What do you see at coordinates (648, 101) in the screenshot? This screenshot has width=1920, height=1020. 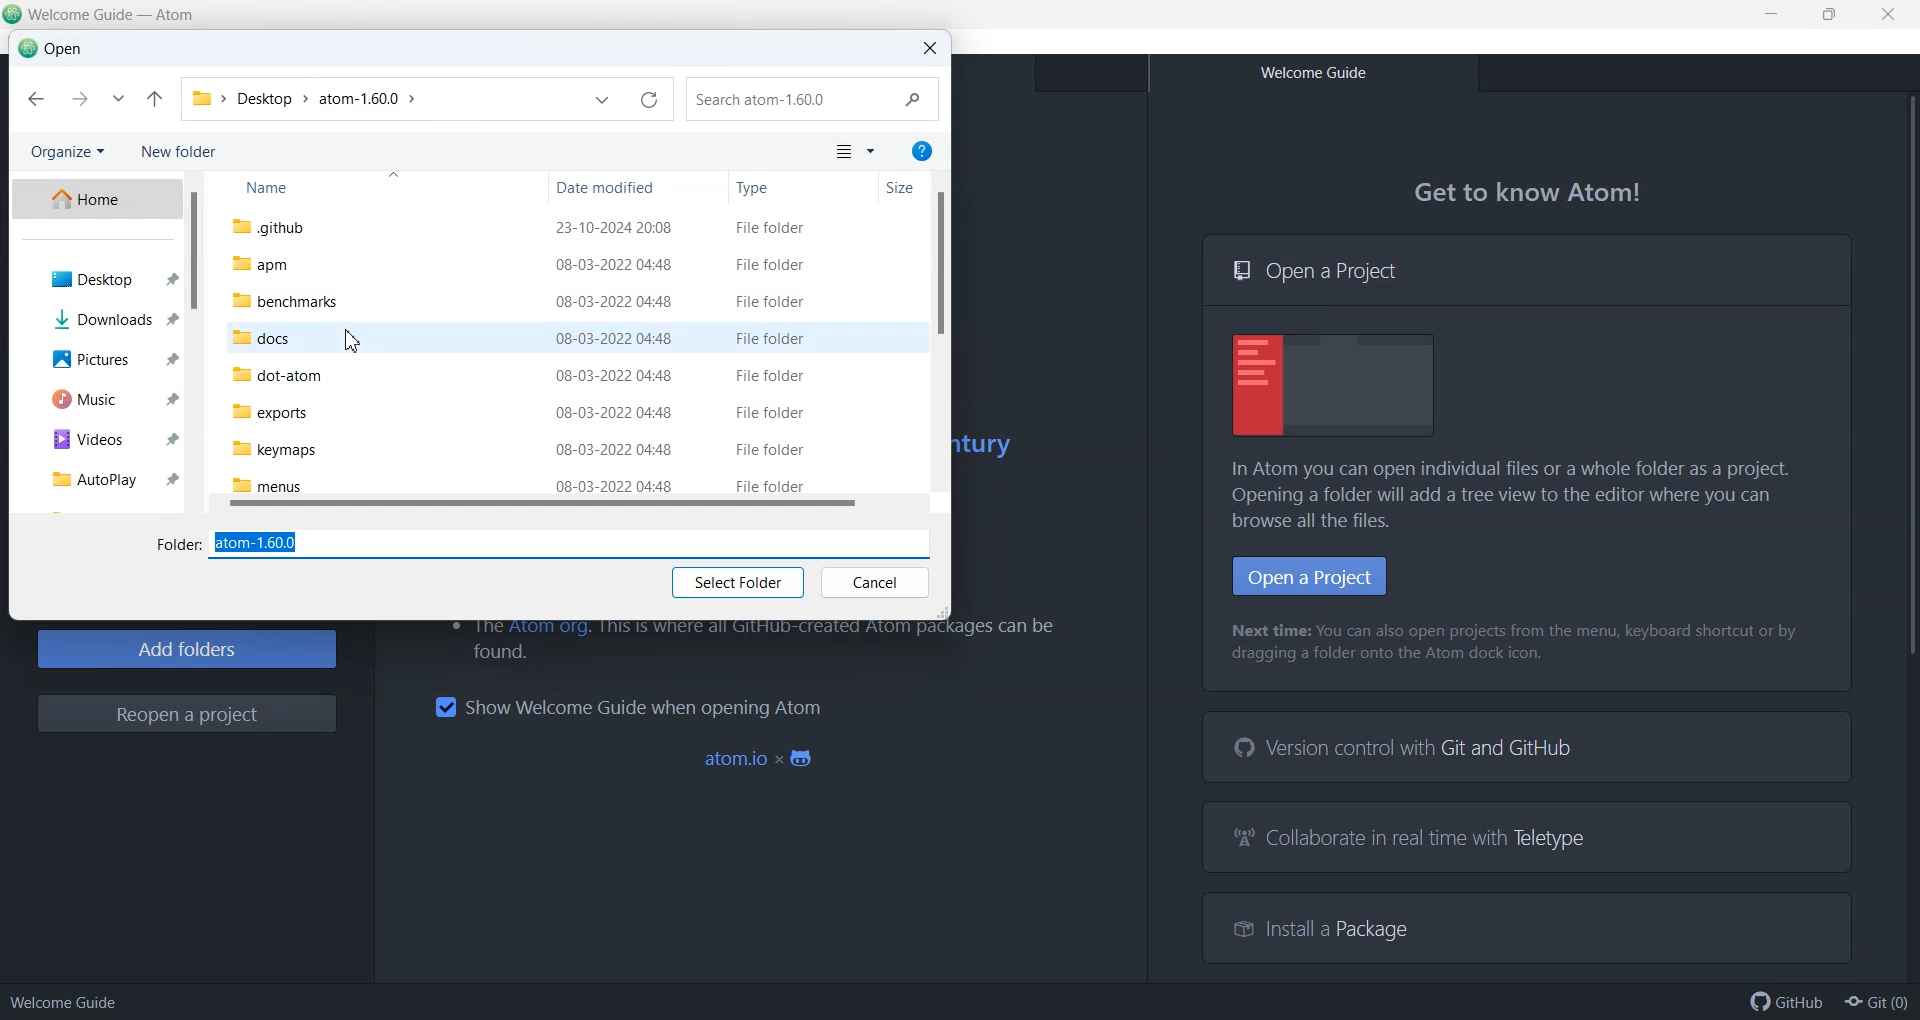 I see `Reload` at bounding box center [648, 101].